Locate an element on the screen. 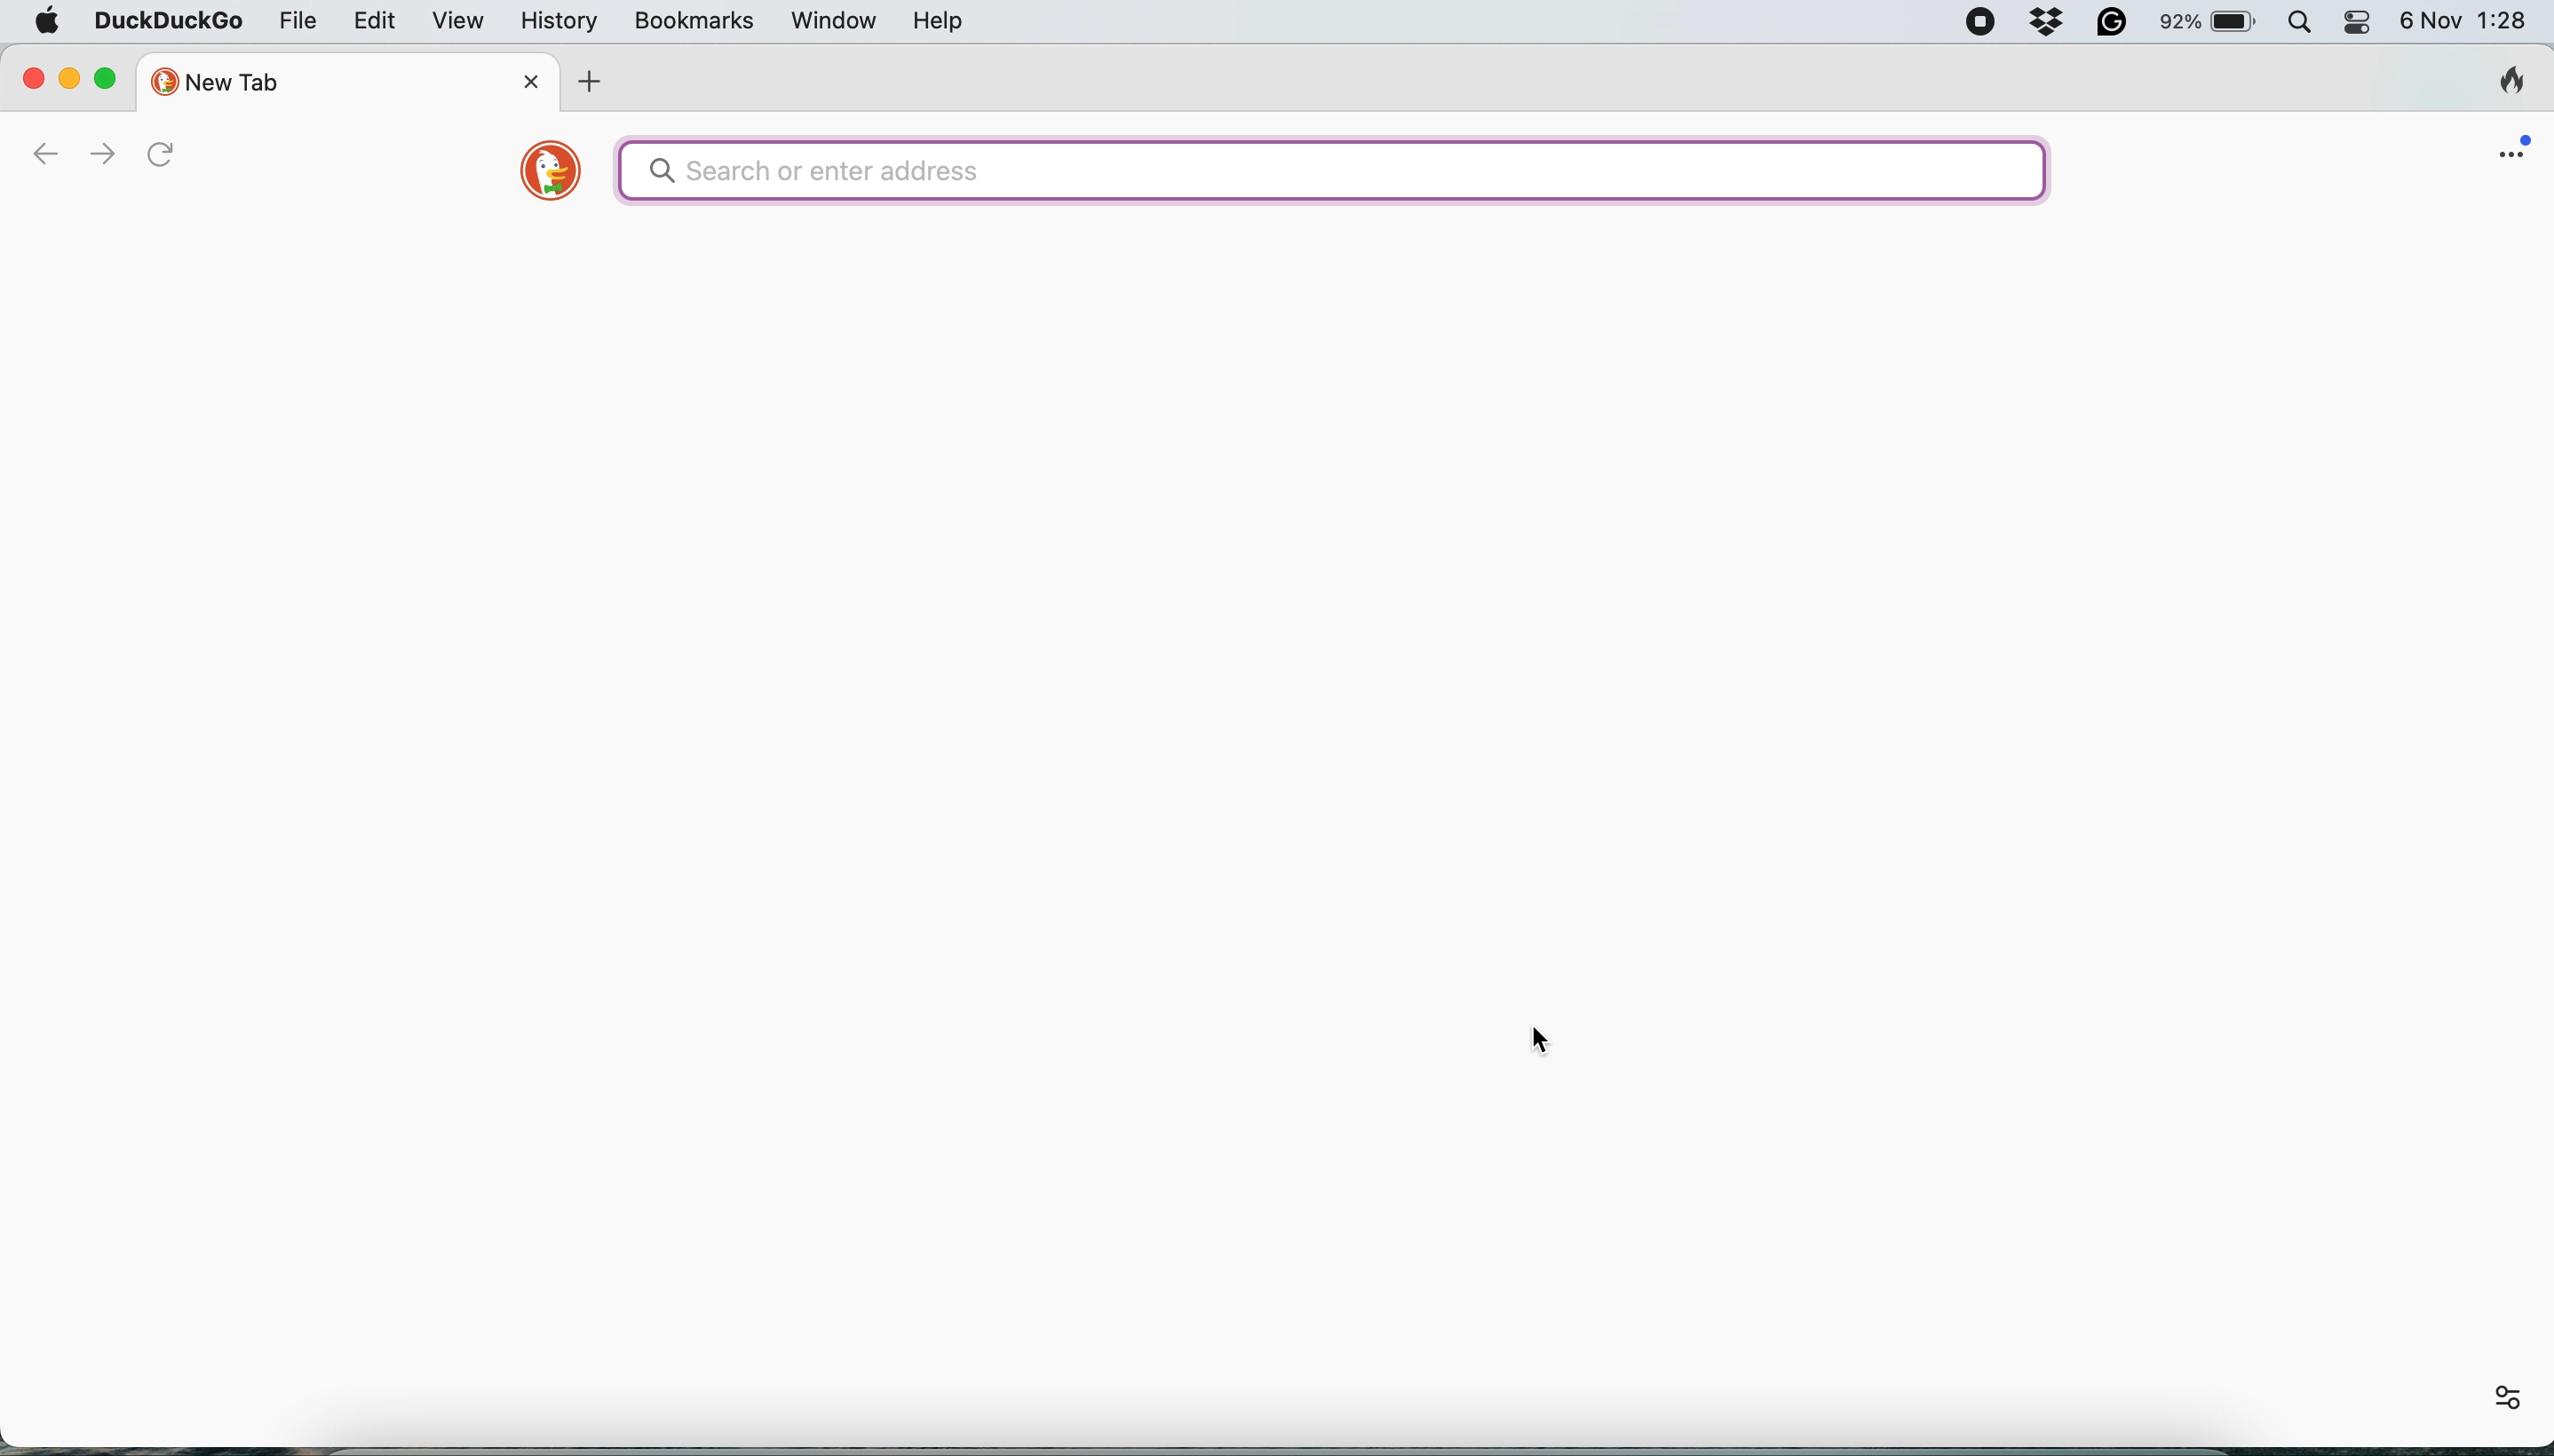 Image resolution: width=2554 pixels, height=1456 pixels. window is located at coordinates (835, 24).